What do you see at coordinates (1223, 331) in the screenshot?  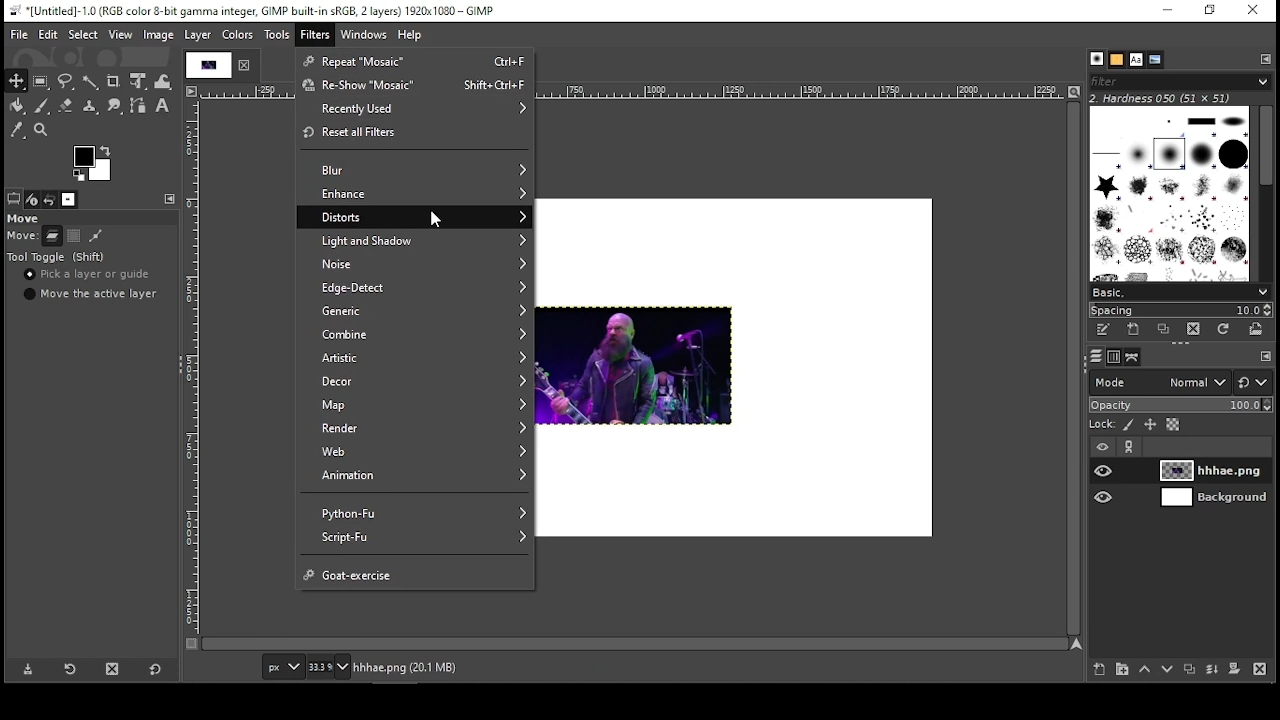 I see `refresh brushes` at bounding box center [1223, 331].